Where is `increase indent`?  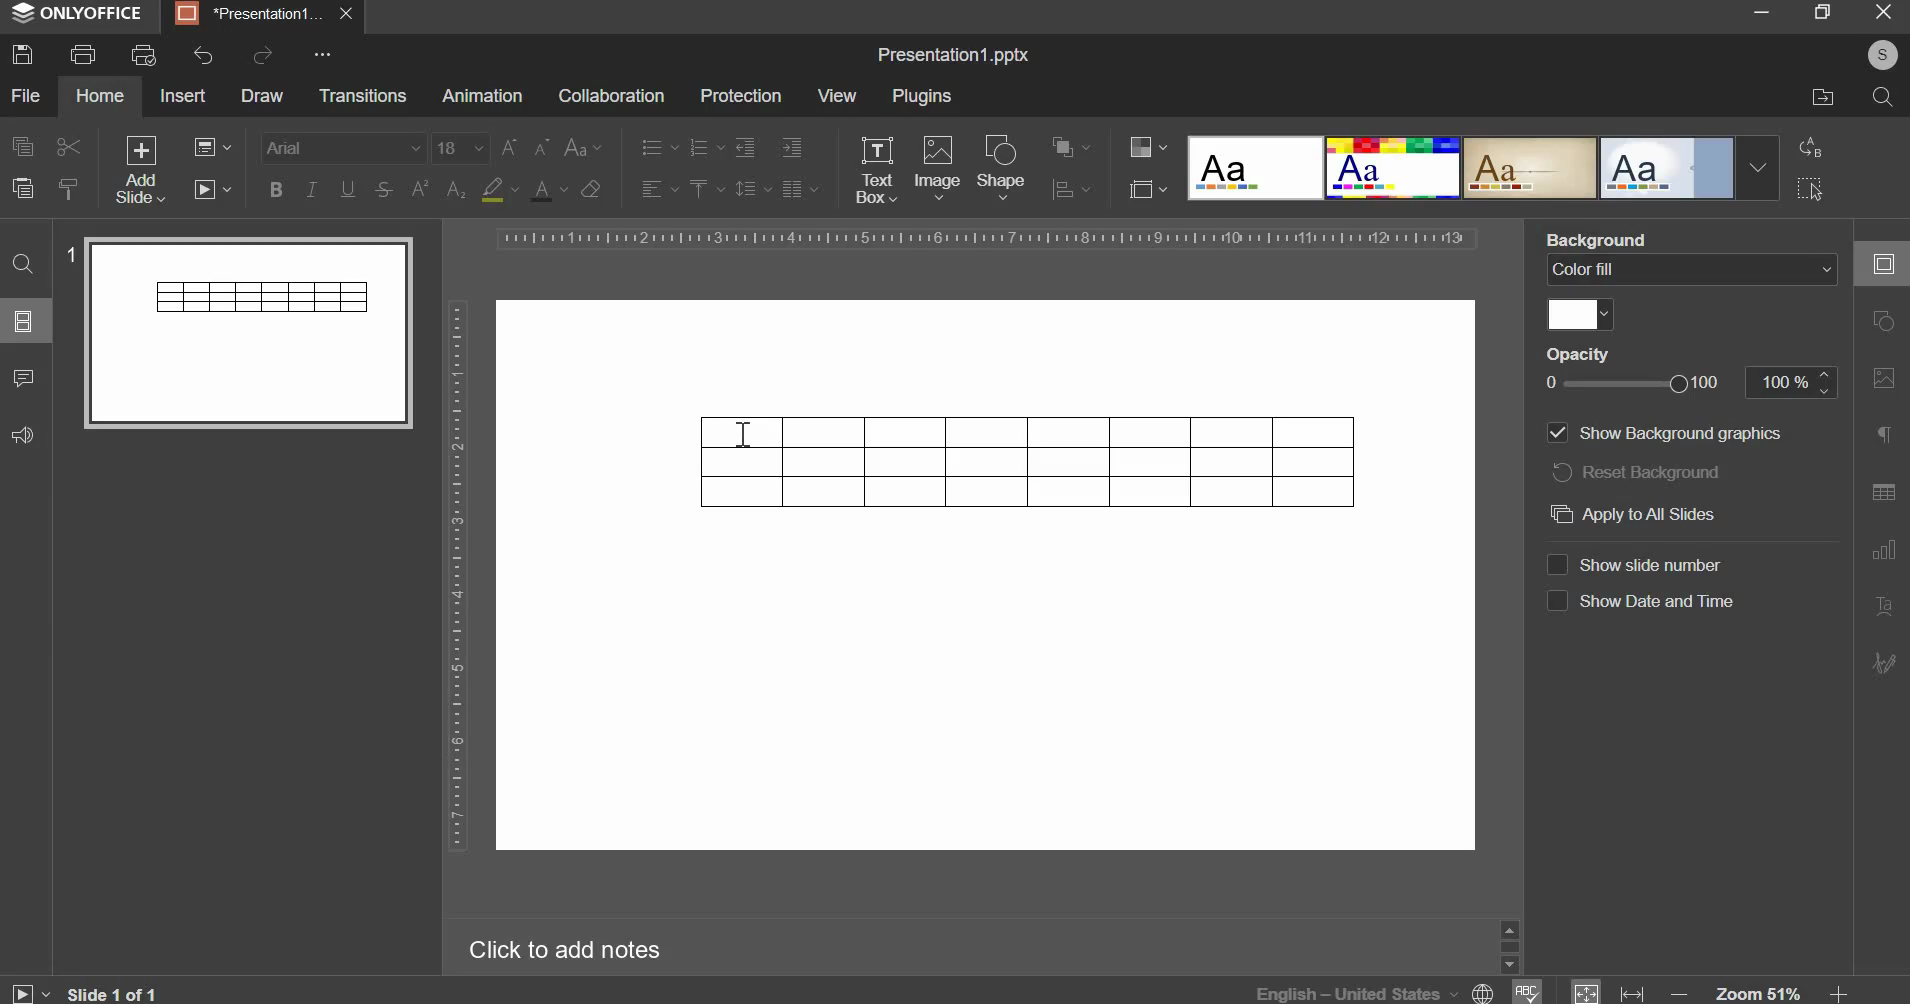
increase indent is located at coordinates (793, 146).